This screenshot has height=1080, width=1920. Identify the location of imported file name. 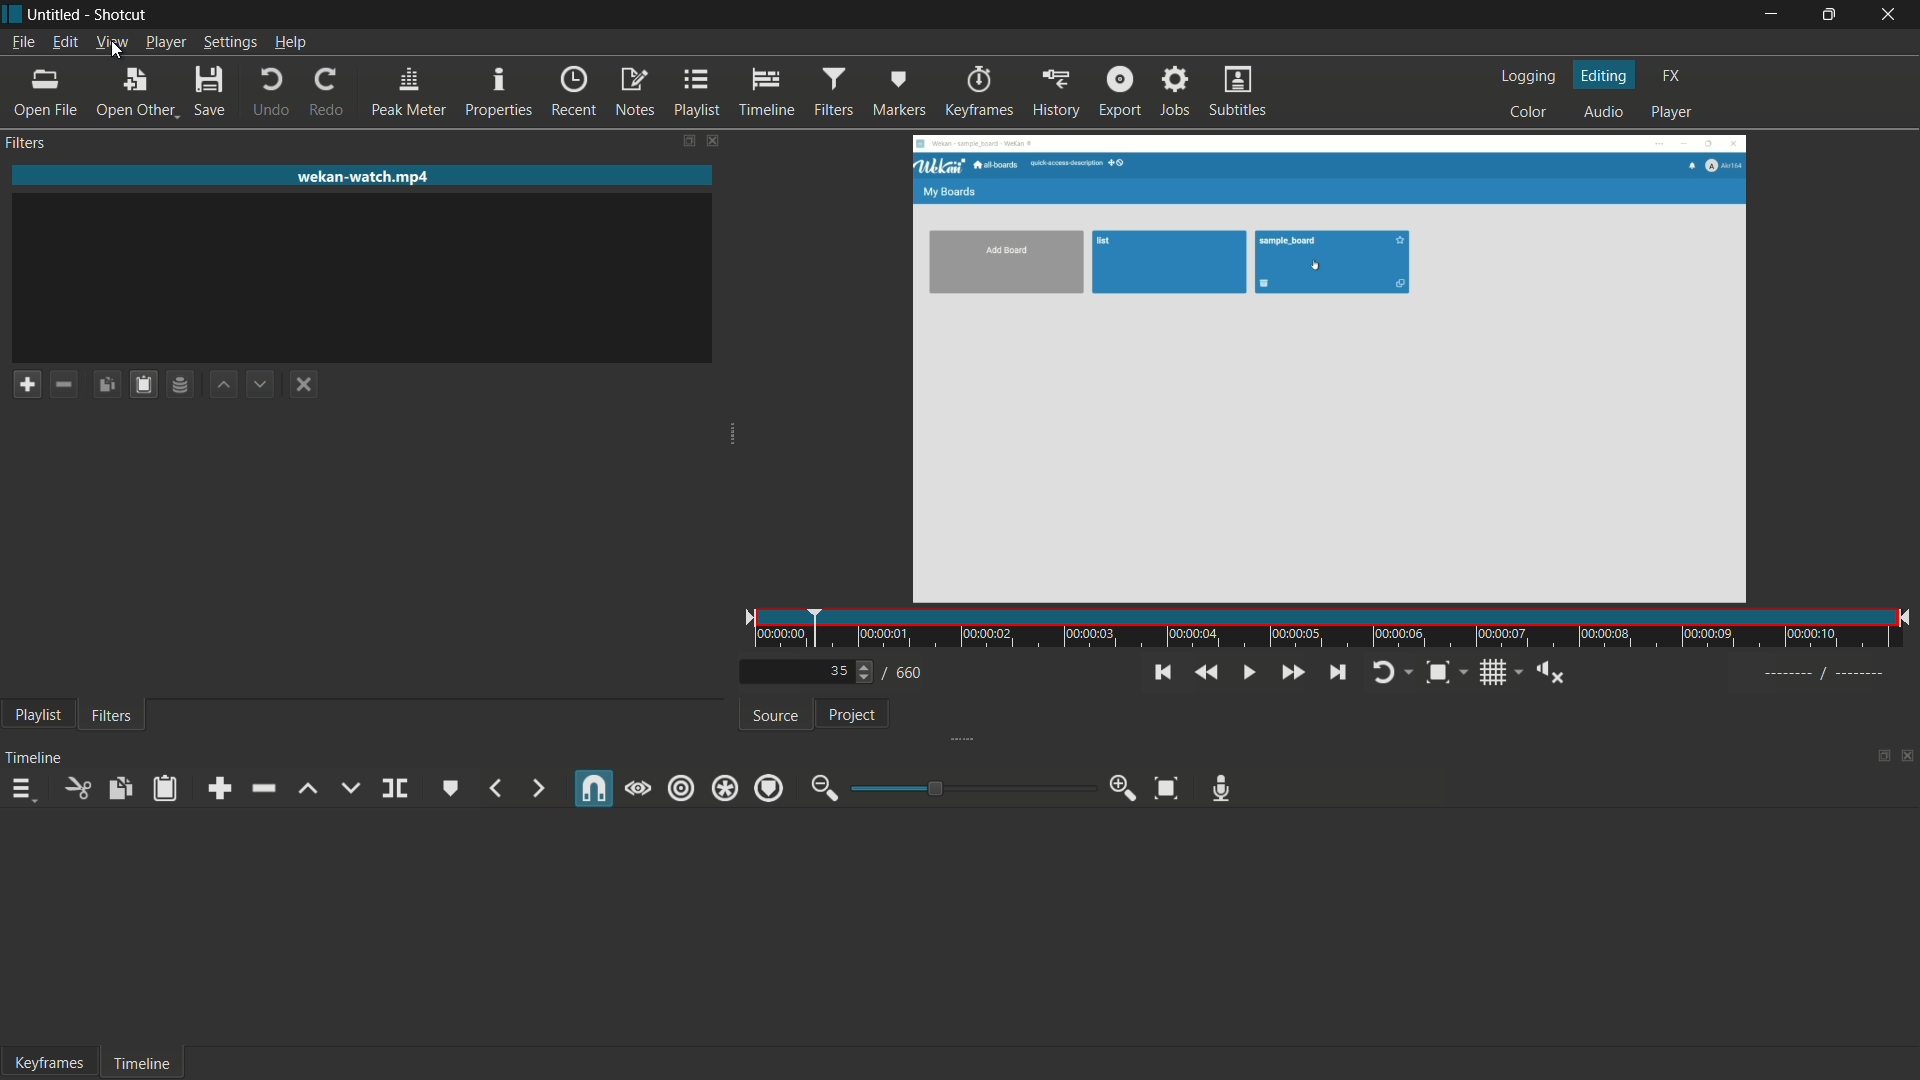
(362, 177).